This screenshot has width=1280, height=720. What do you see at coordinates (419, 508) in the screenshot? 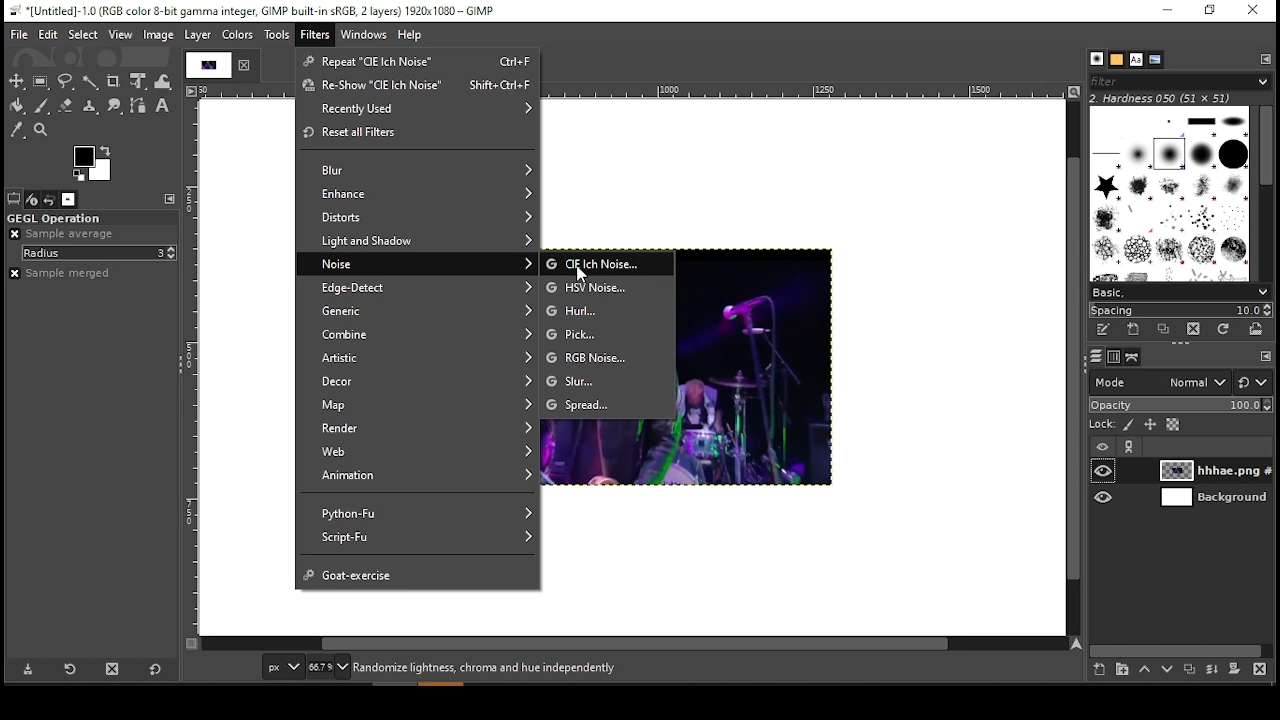
I see `python Fu` at bounding box center [419, 508].